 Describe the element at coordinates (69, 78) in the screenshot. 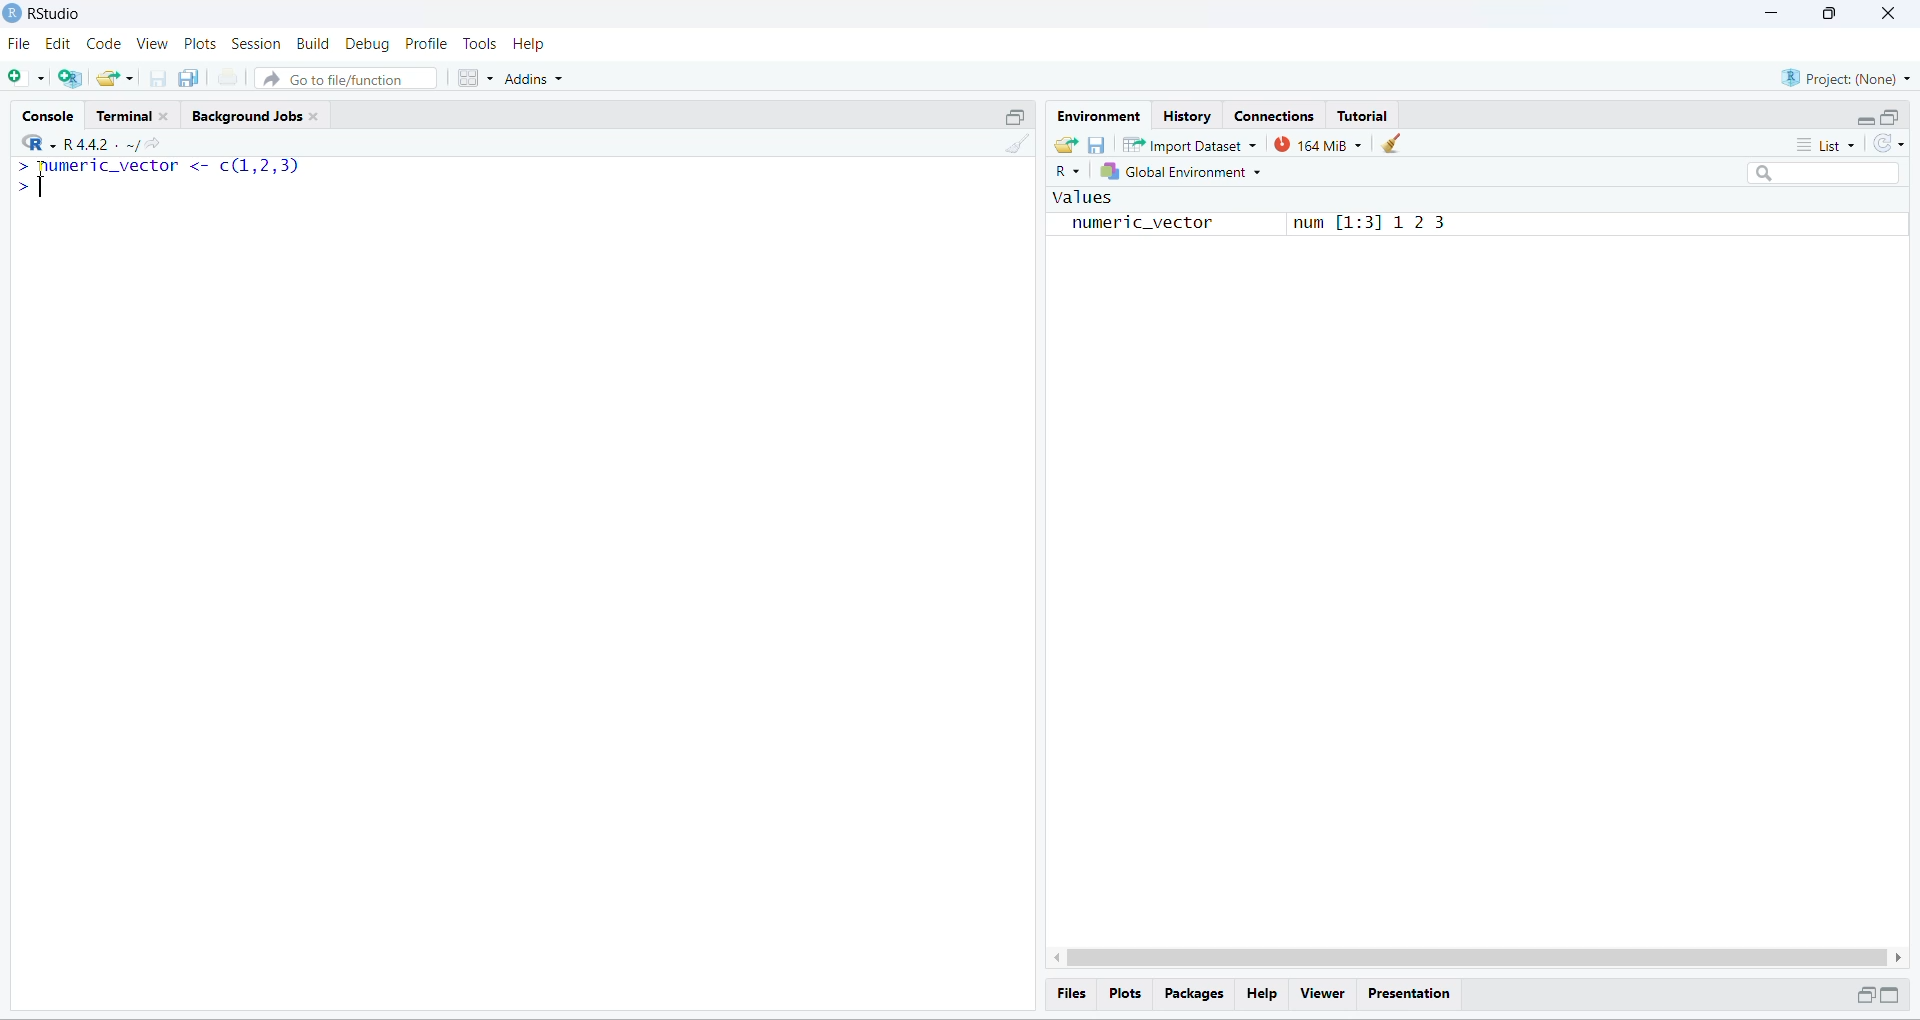

I see `create a project` at that location.